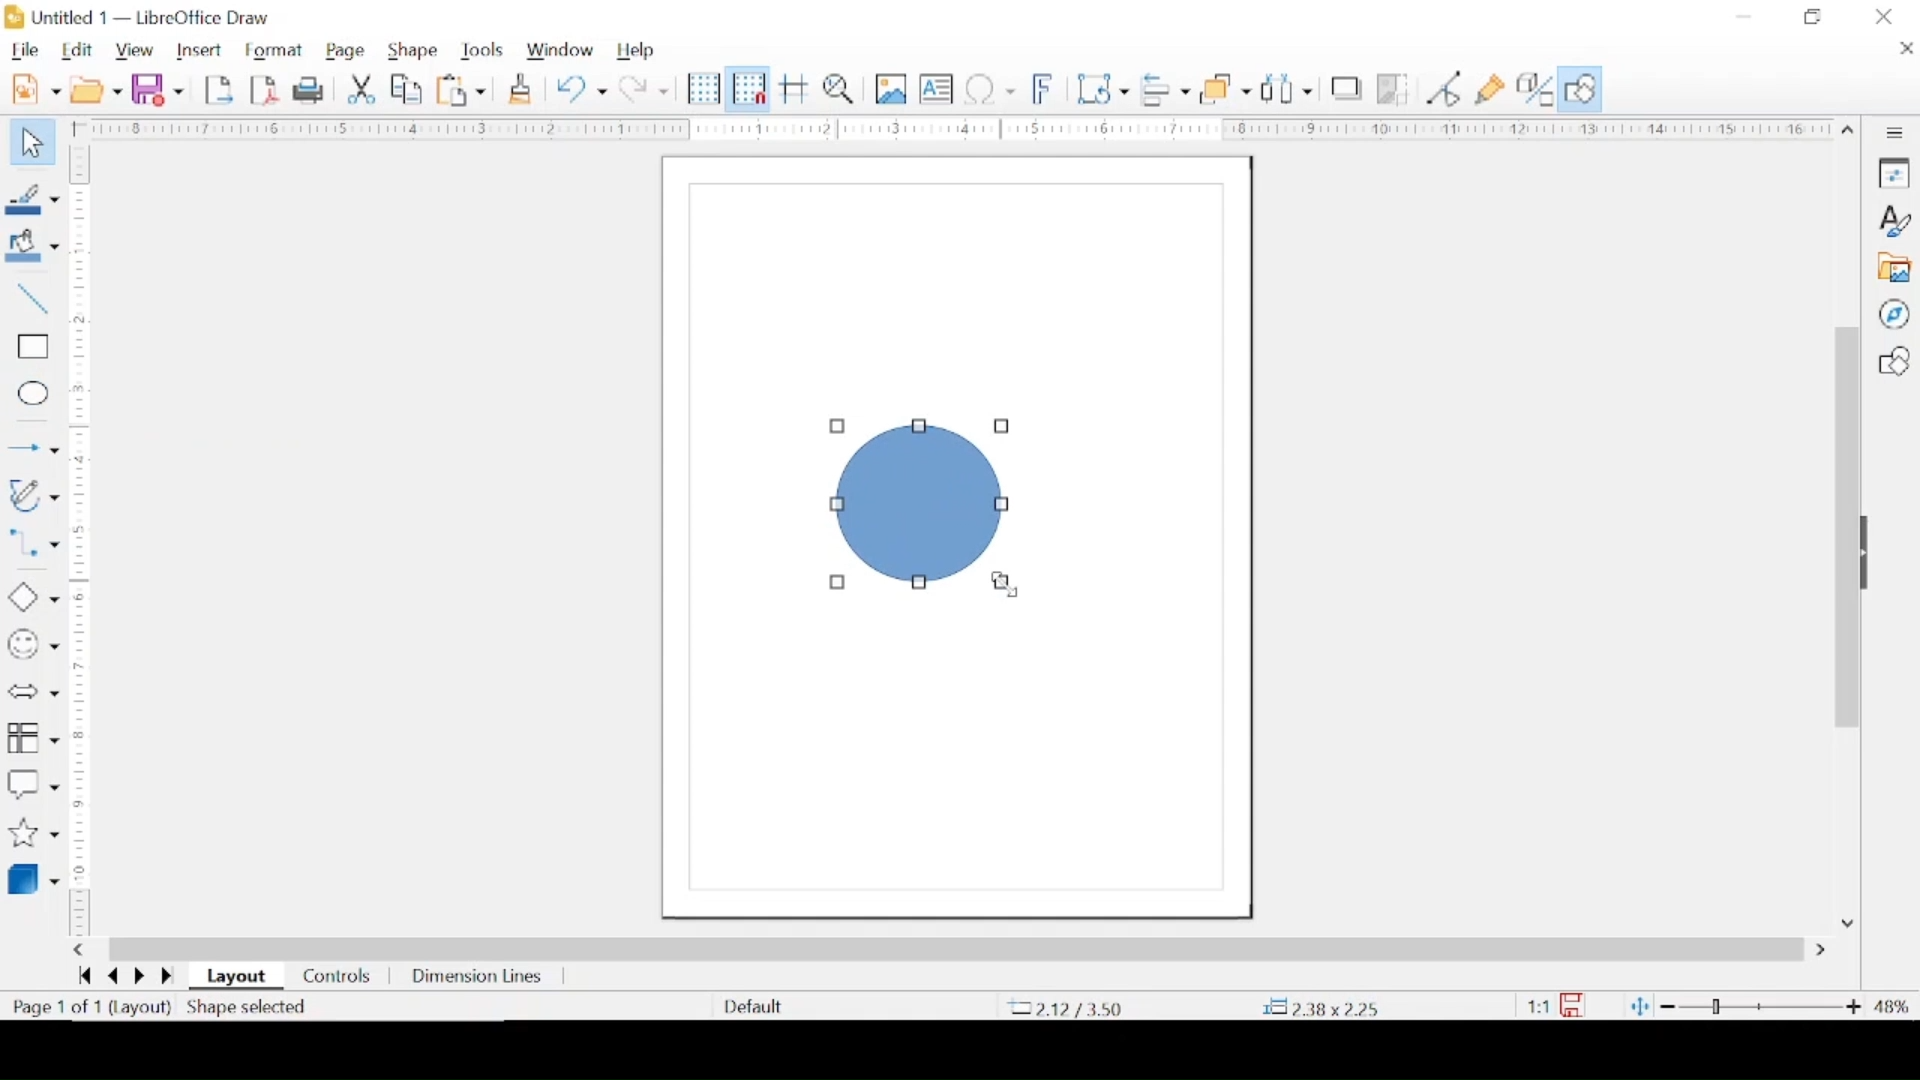 This screenshot has height=1080, width=1920. What do you see at coordinates (61, 1008) in the screenshot?
I see `page count` at bounding box center [61, 1008].